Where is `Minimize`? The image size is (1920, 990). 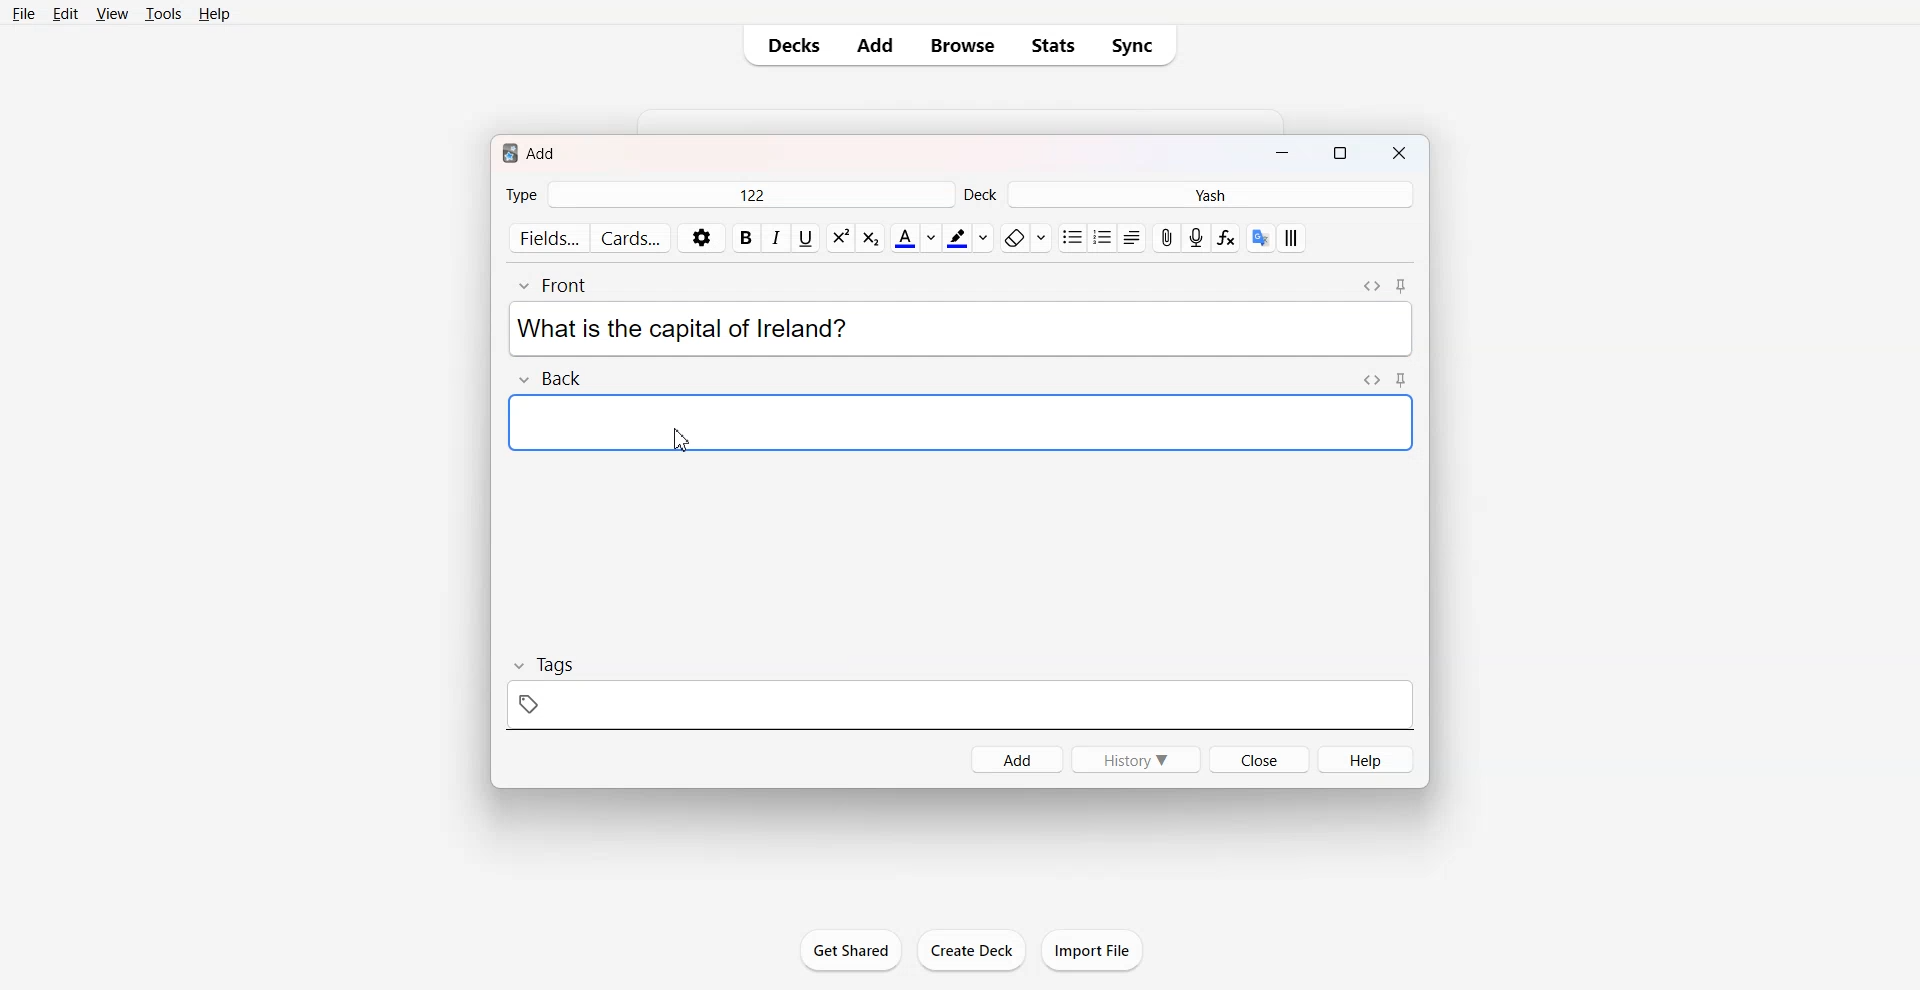
Minimize is located at coordinates (1281, 155).